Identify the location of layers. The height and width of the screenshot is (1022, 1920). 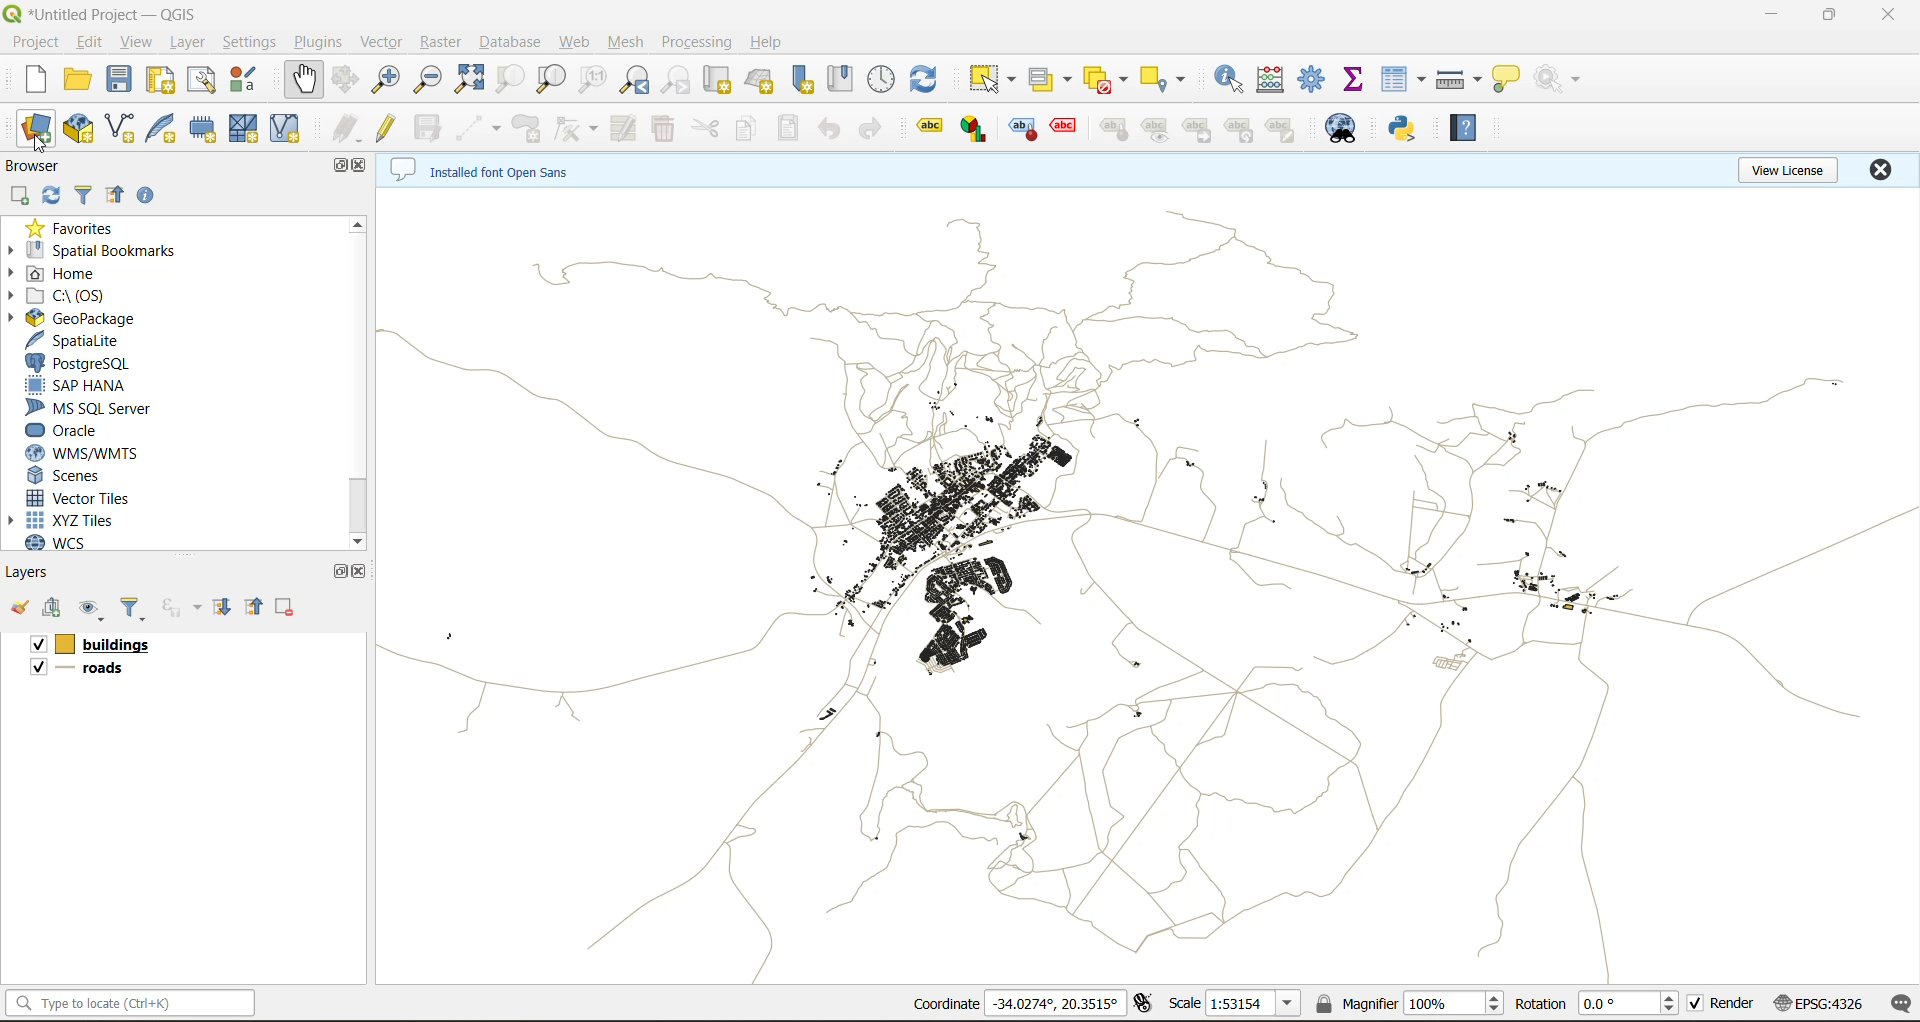
(1140, 583).